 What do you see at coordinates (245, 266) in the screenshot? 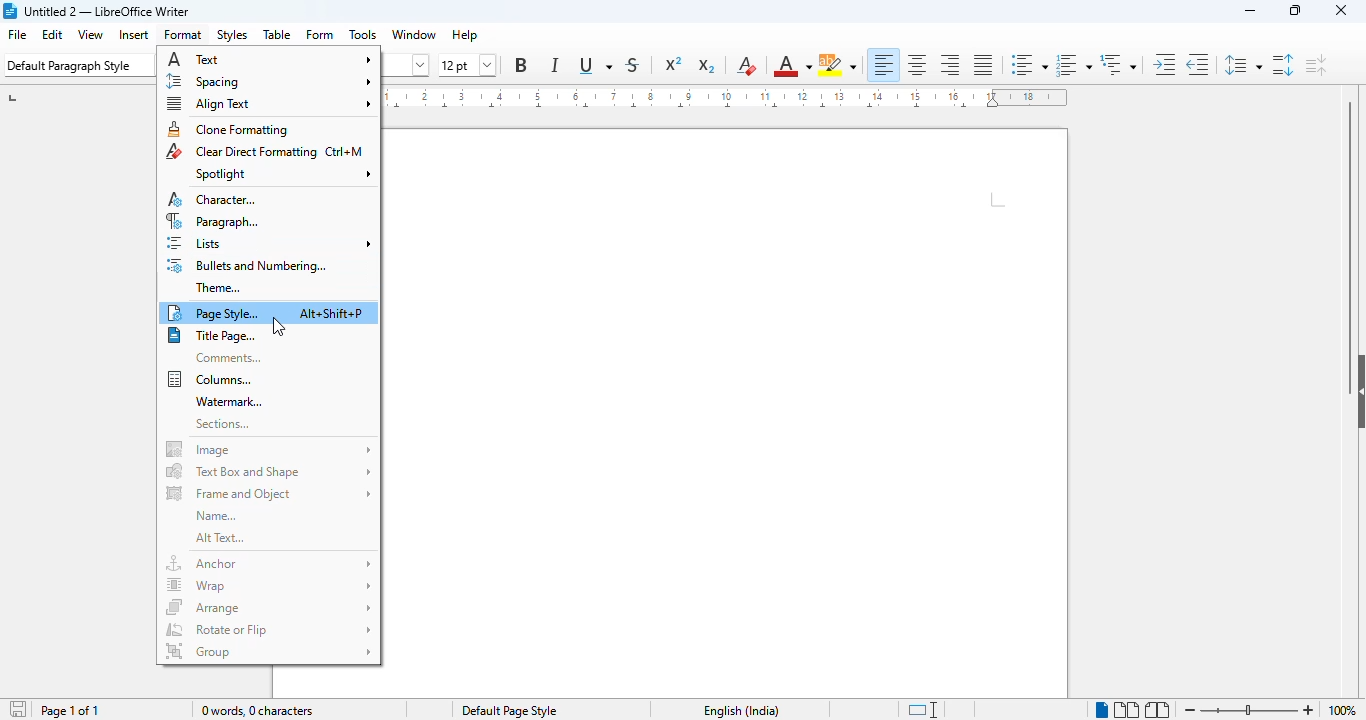
I see `bullets and numbering` at bounding box center [245, 266].